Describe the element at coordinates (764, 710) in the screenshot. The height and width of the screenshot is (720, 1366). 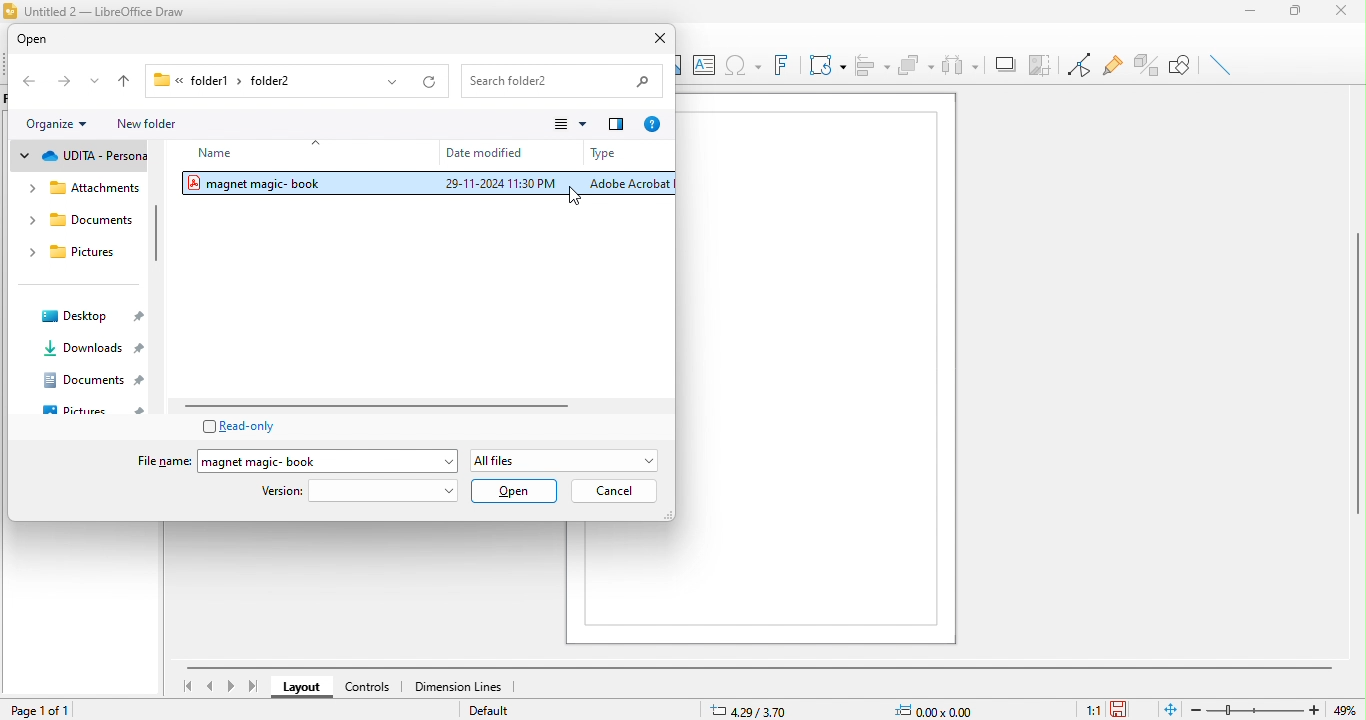
I see `4.29/3.70` at that location.